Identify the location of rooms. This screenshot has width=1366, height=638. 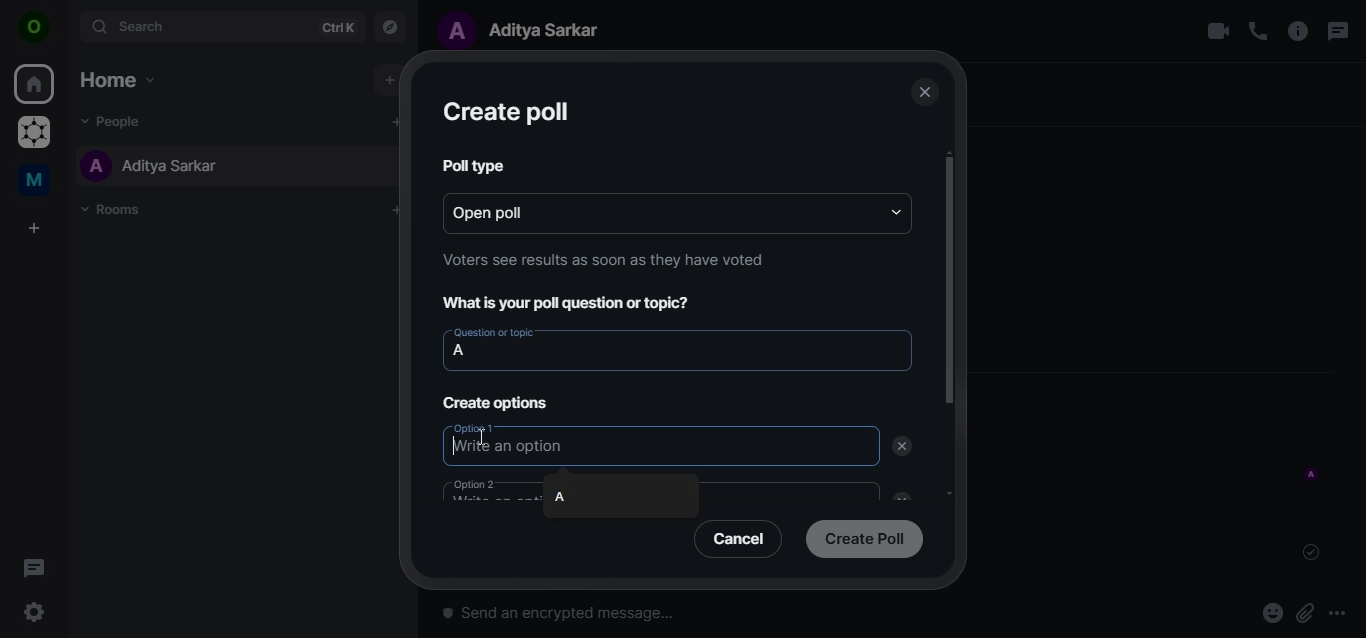
(117, 210).